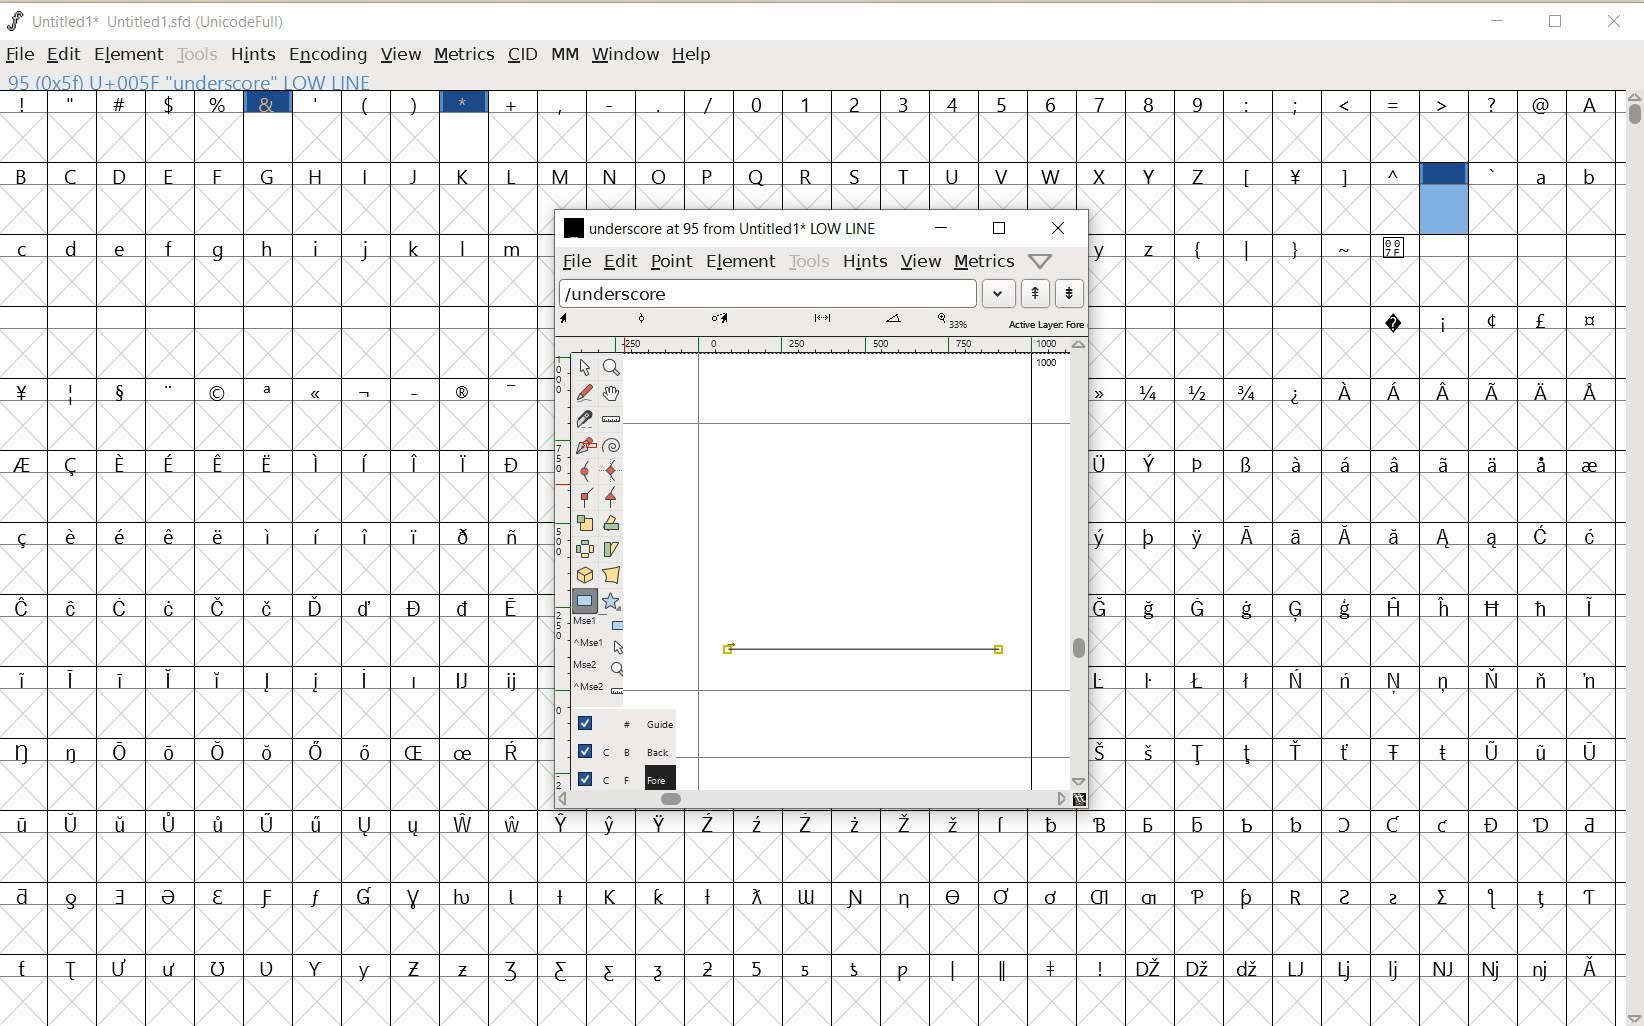  What do you see at coordinates (1632, 558) in the screenshot?
I see `SCROLLBAR` at bounding box center [1632, 558].